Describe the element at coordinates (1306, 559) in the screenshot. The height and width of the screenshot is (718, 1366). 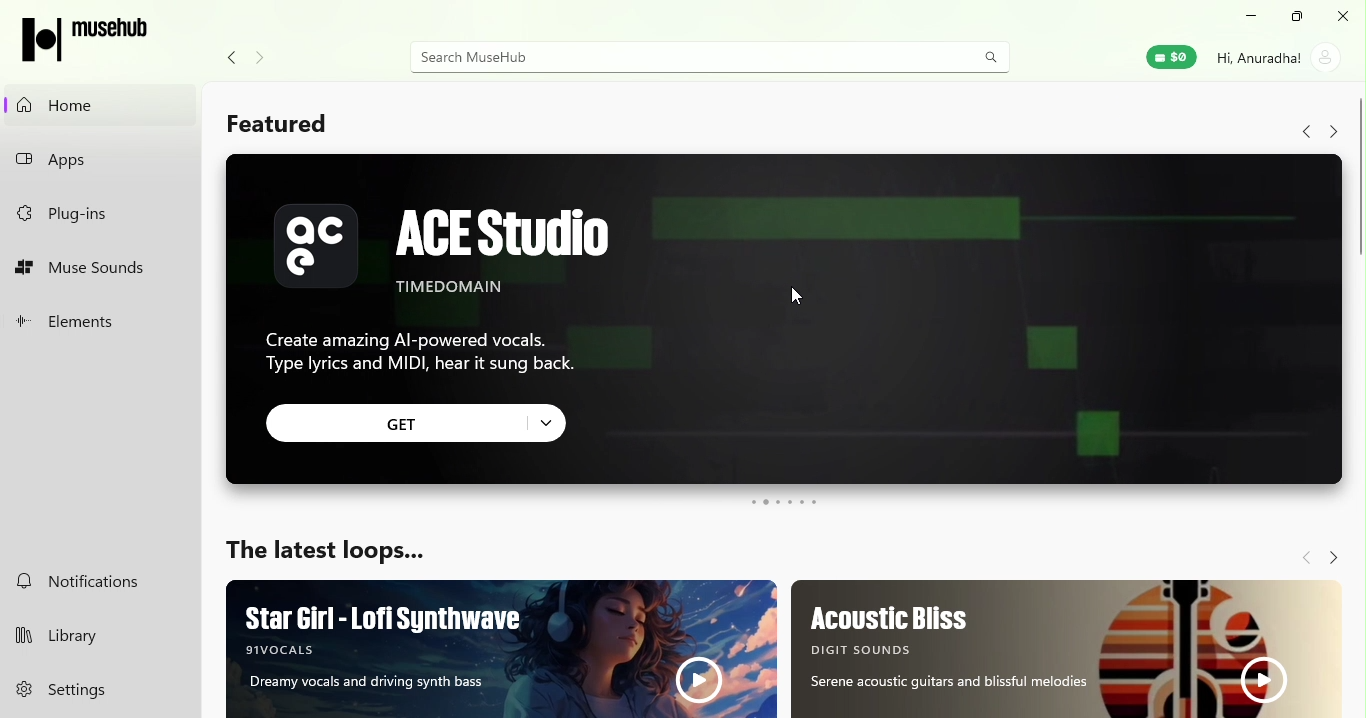
I see `Navigate back` at that location.